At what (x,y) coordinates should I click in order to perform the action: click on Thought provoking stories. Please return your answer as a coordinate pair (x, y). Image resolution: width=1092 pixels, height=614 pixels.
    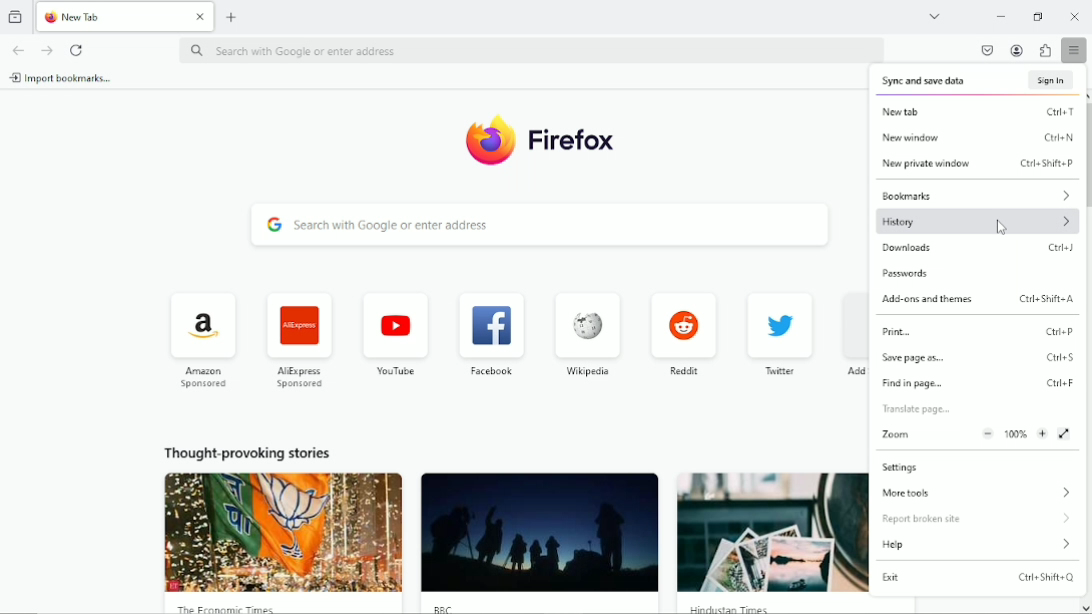
    Looking at the image, I should click on (248, 451).